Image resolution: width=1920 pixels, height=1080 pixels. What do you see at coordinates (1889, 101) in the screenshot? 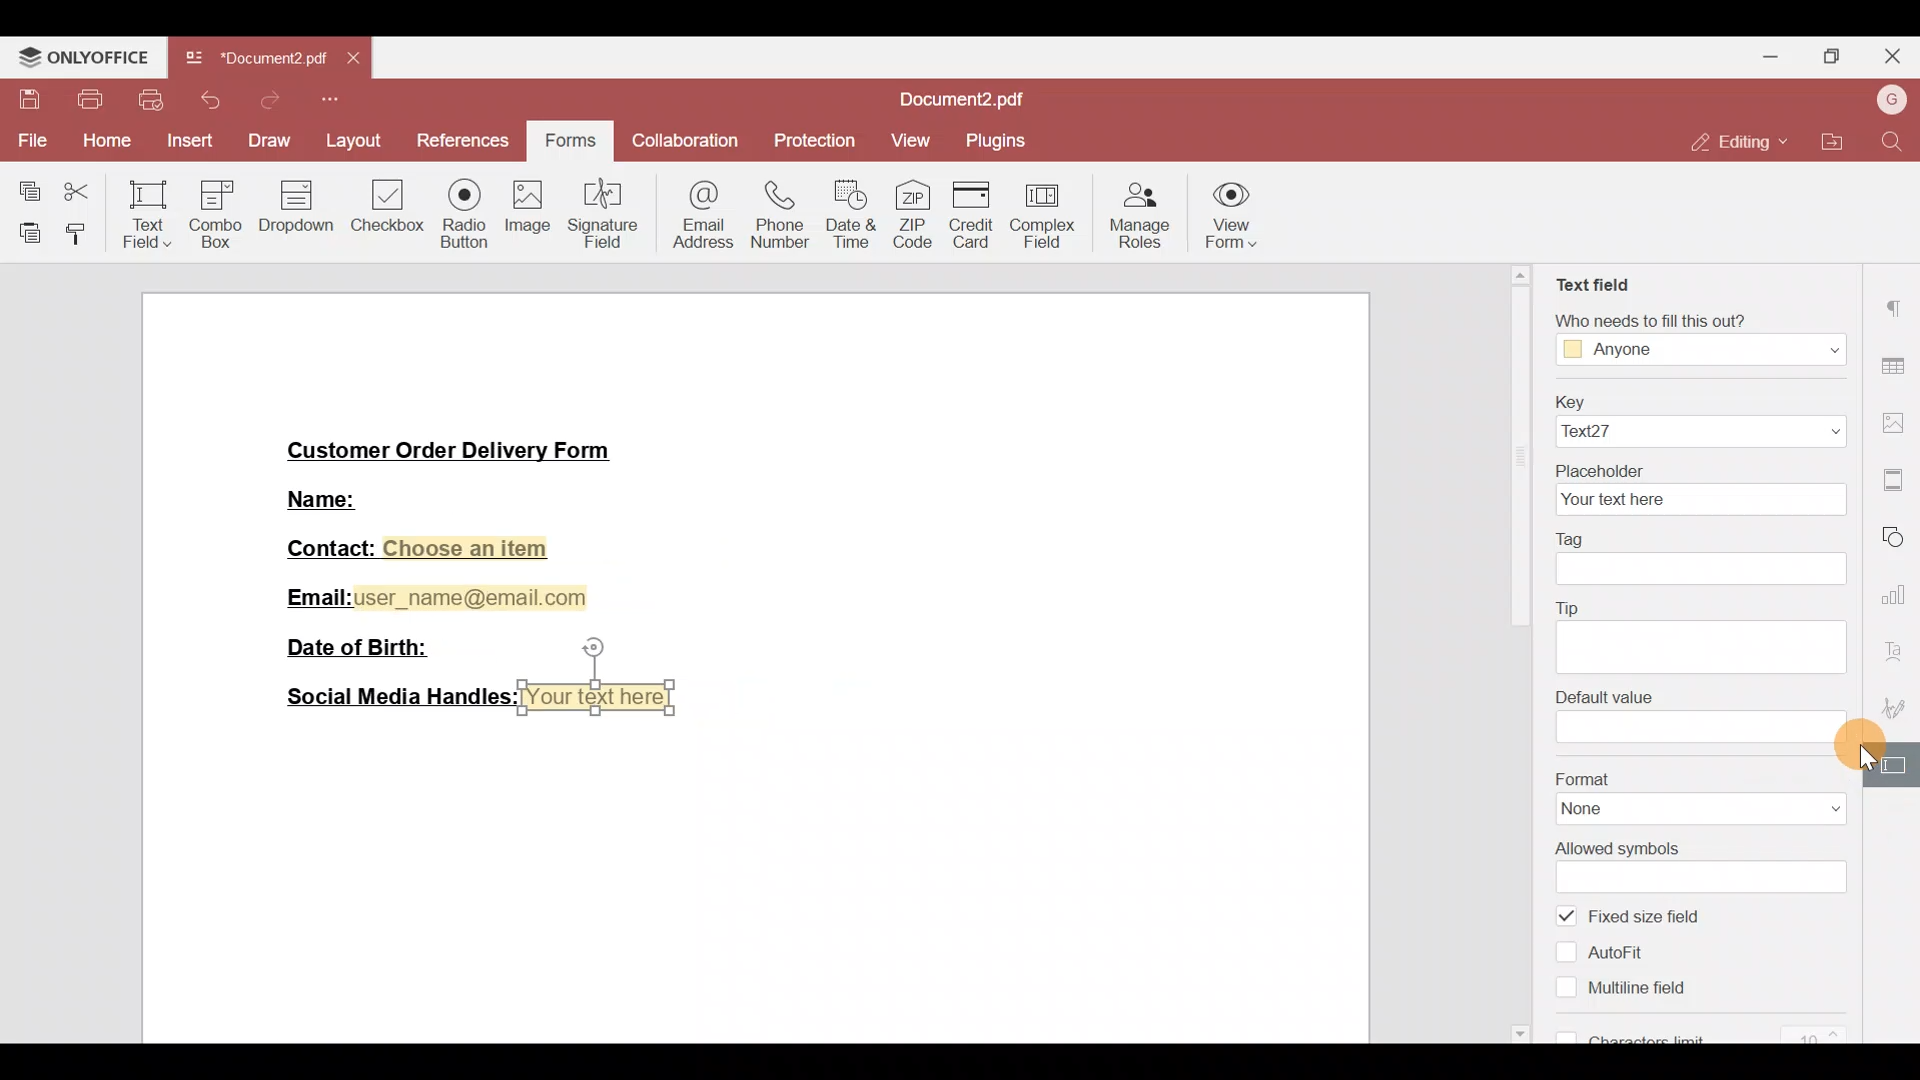
I see `Username` at bounding box center [1889, 101].